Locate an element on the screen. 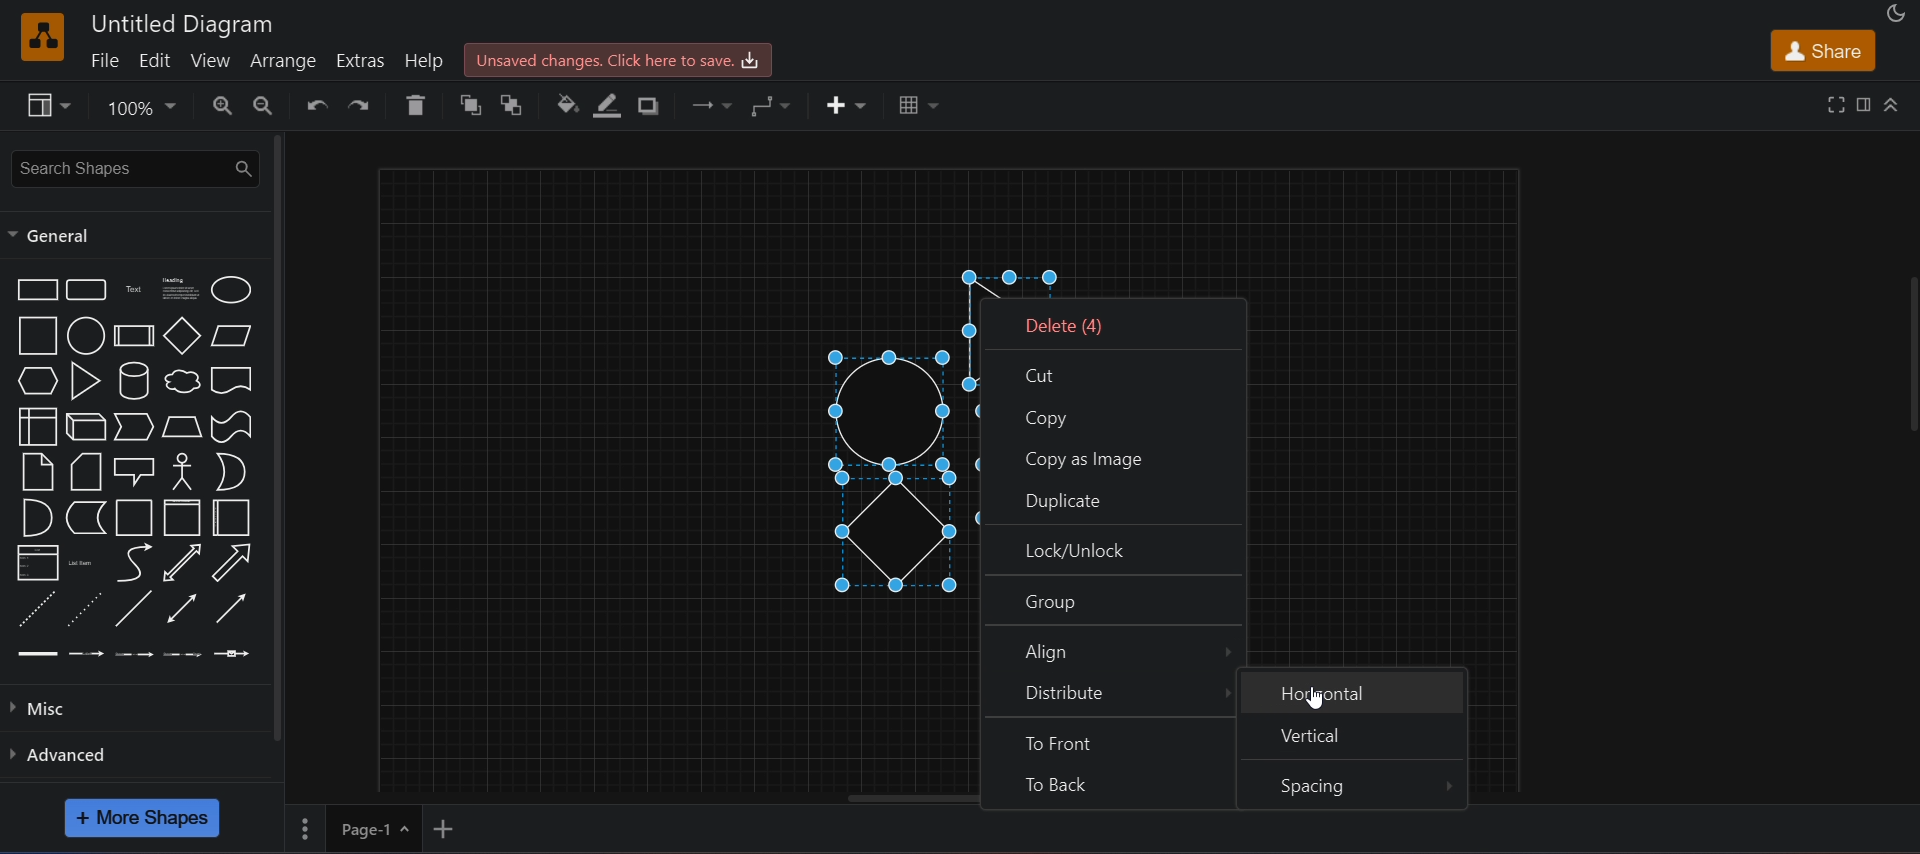 Image resolution: width=1920 pixels, height=854 pixels. connection is located at coordinates (715, 106).